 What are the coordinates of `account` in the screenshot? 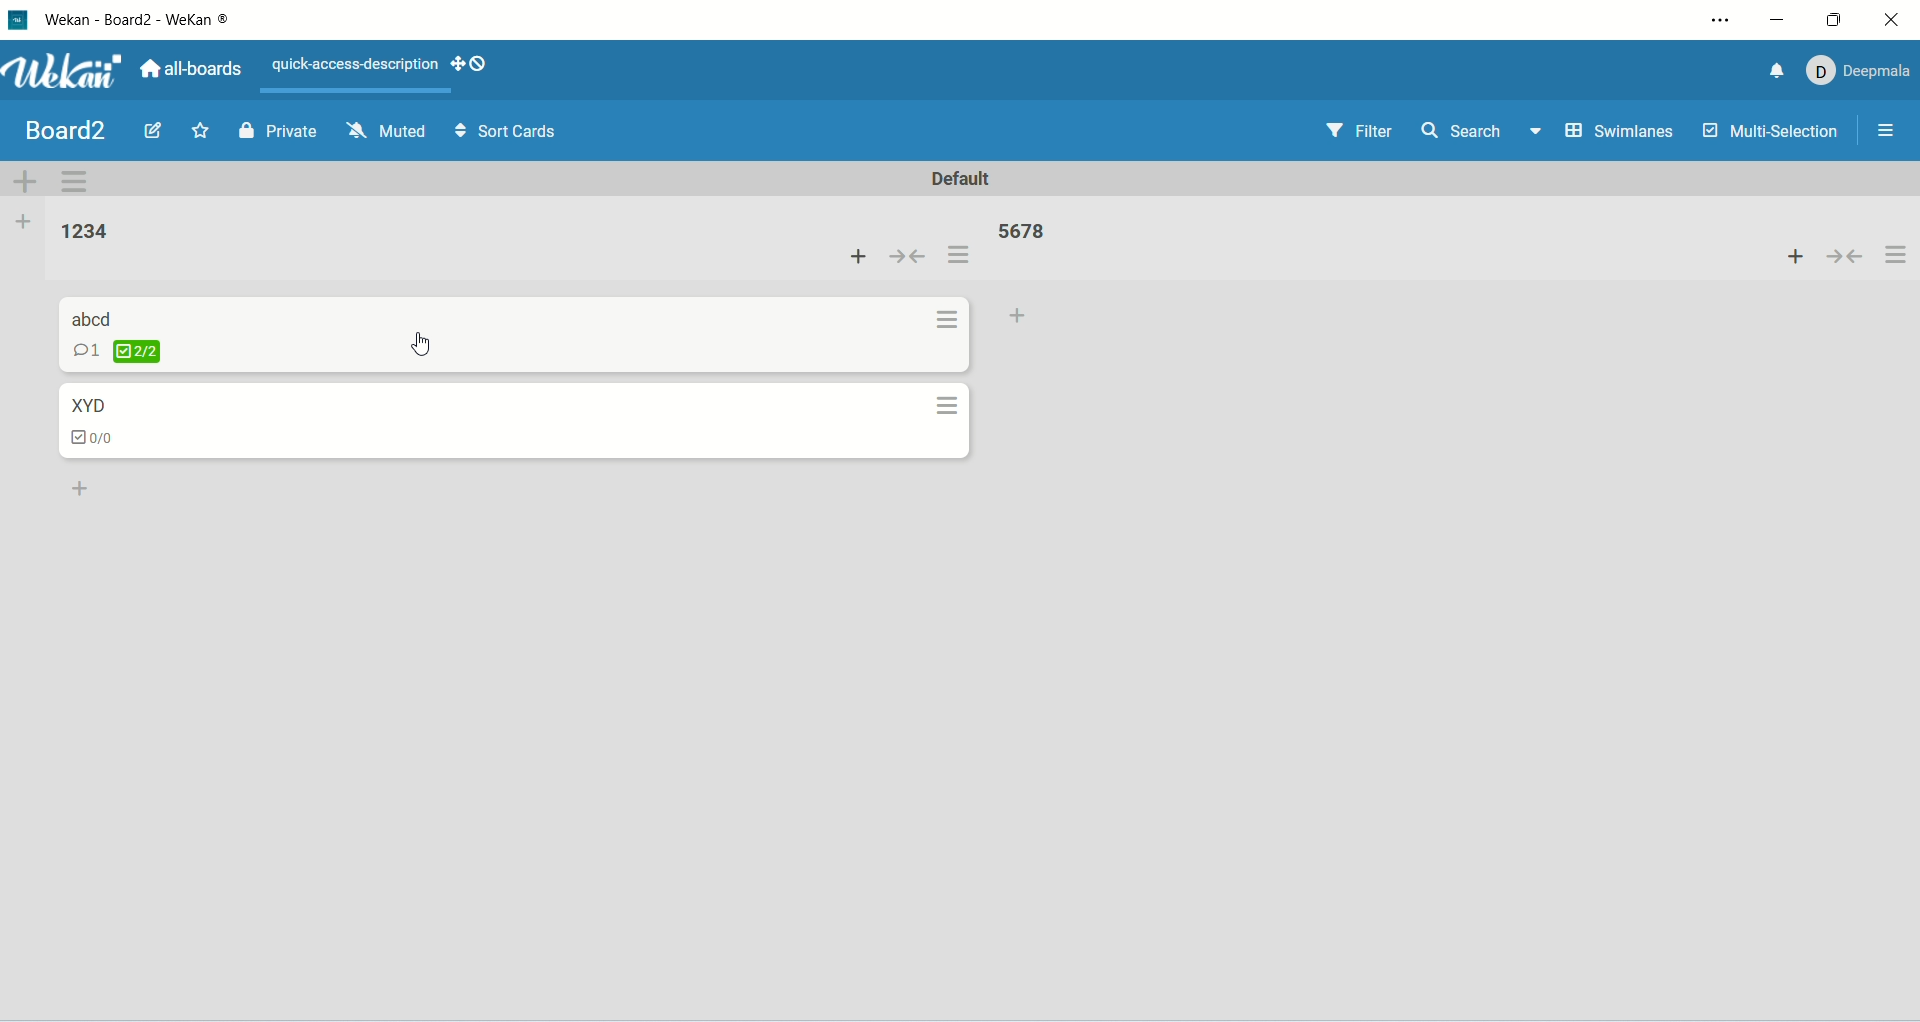 It's located at (1859, 71).